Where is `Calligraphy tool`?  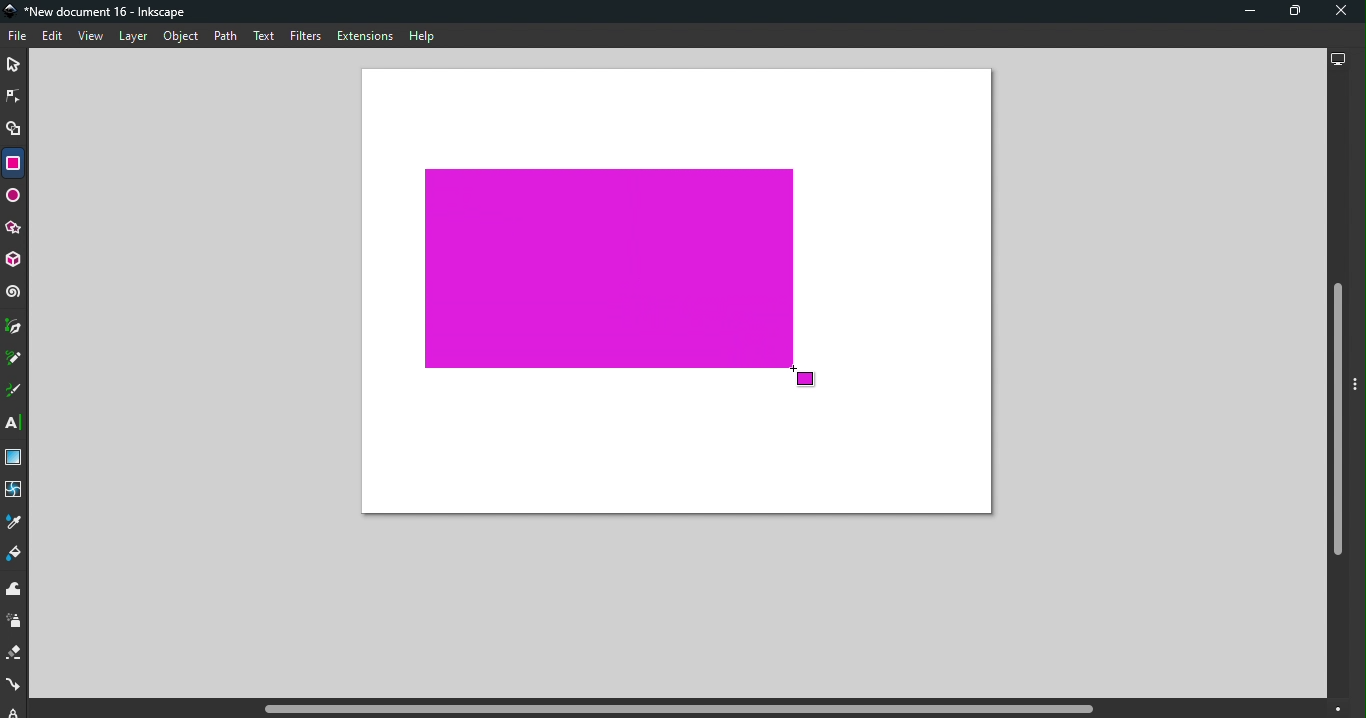 Calligraphy tool is located at coordinates (15, 391).